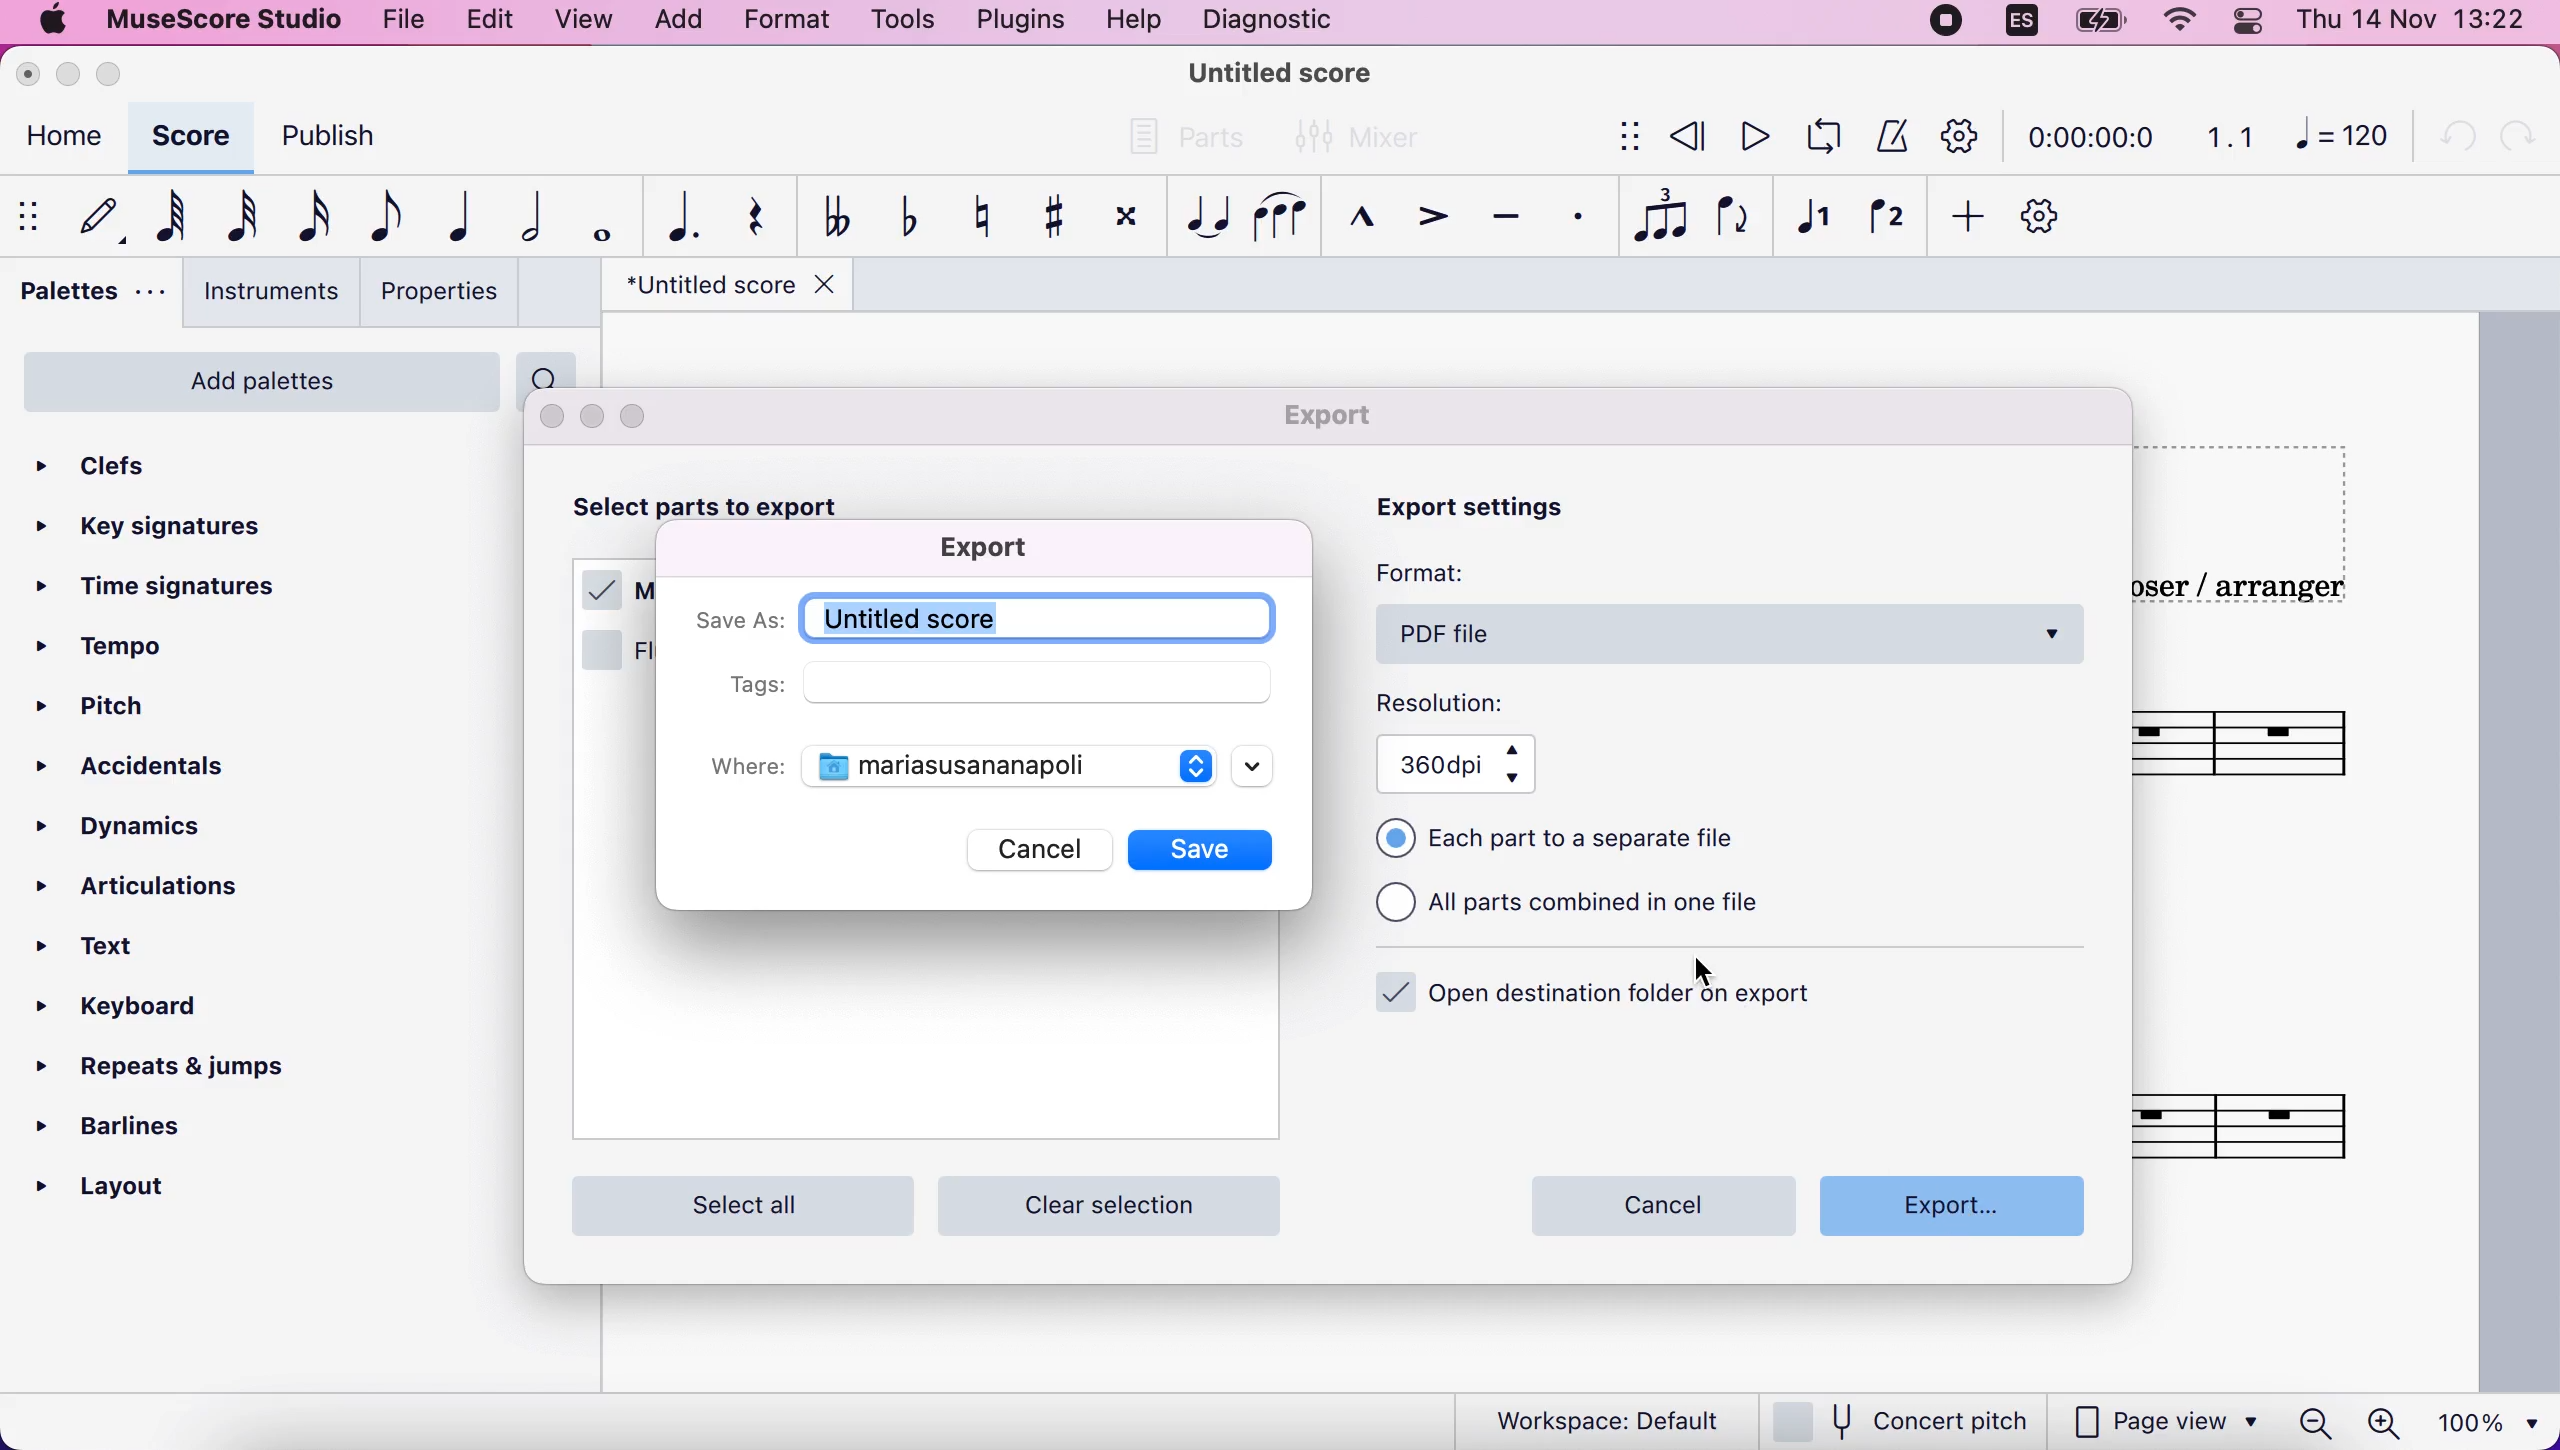  I want to click on export, so click(1346, 417).